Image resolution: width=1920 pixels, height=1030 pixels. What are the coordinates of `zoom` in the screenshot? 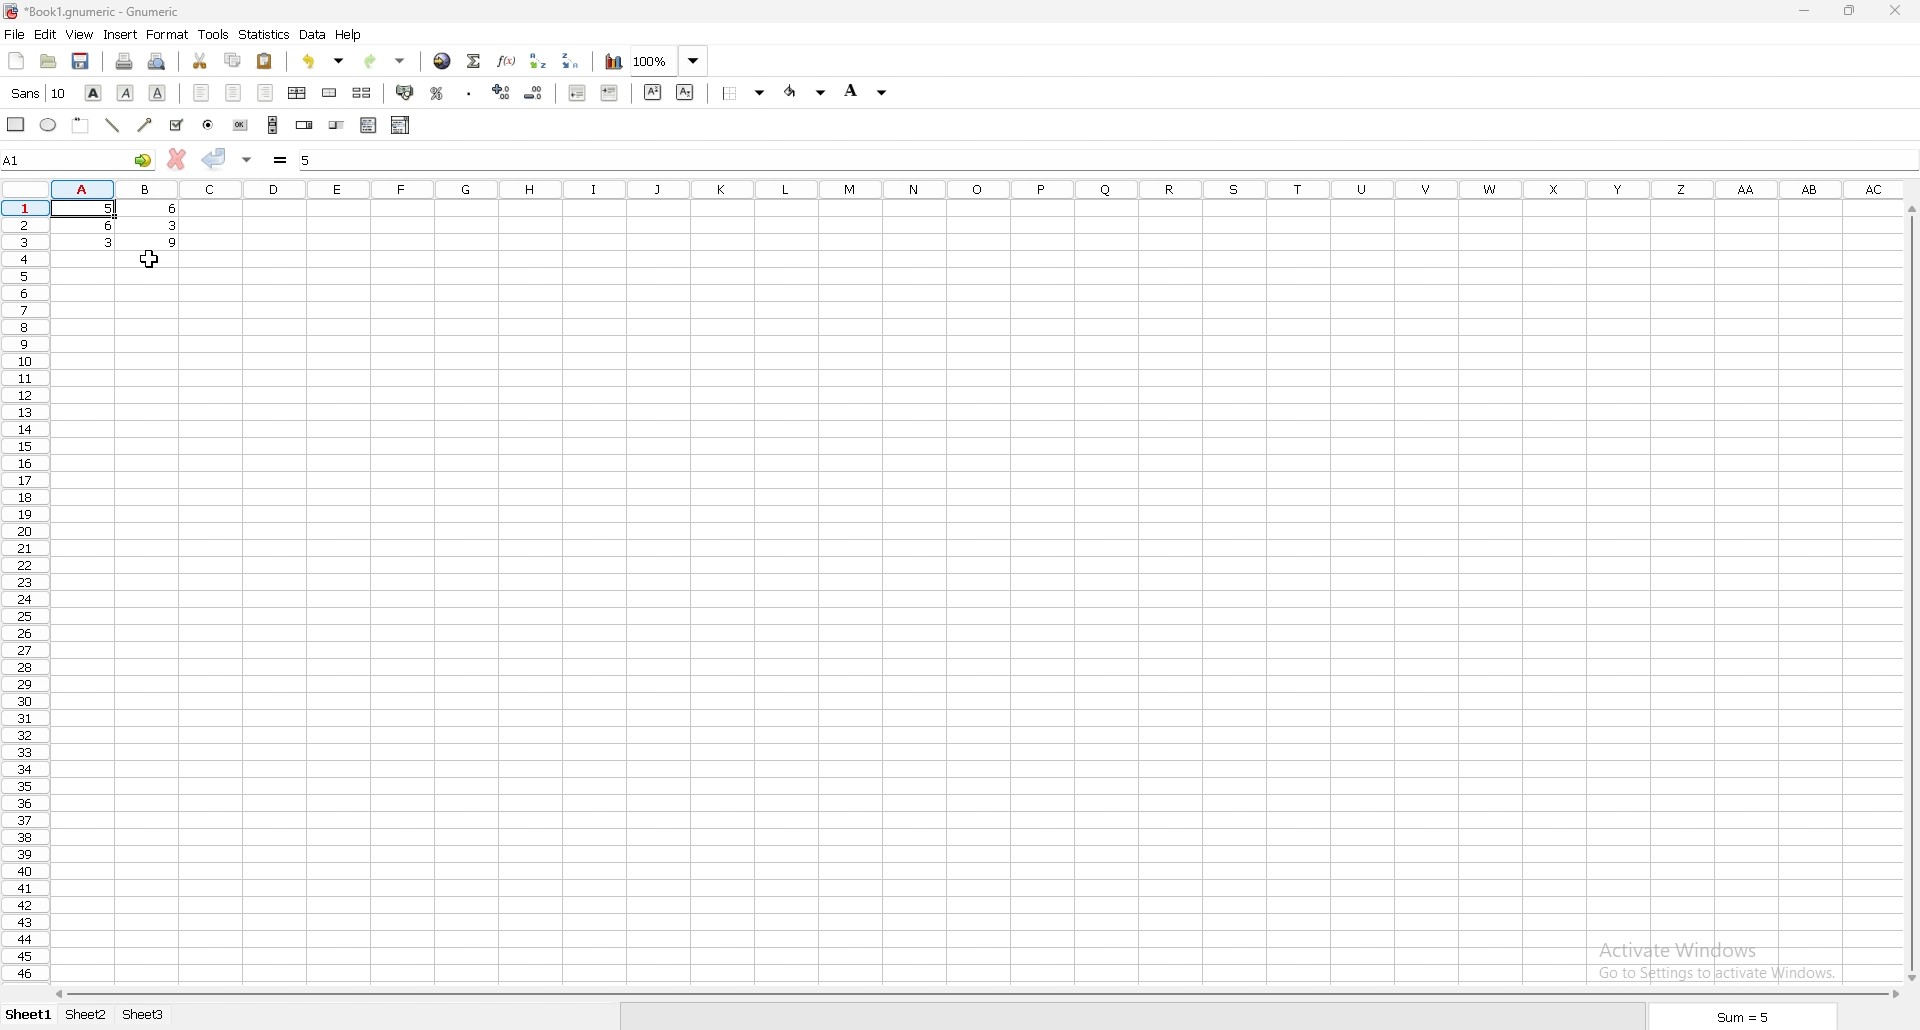 It's located at (670, 59).